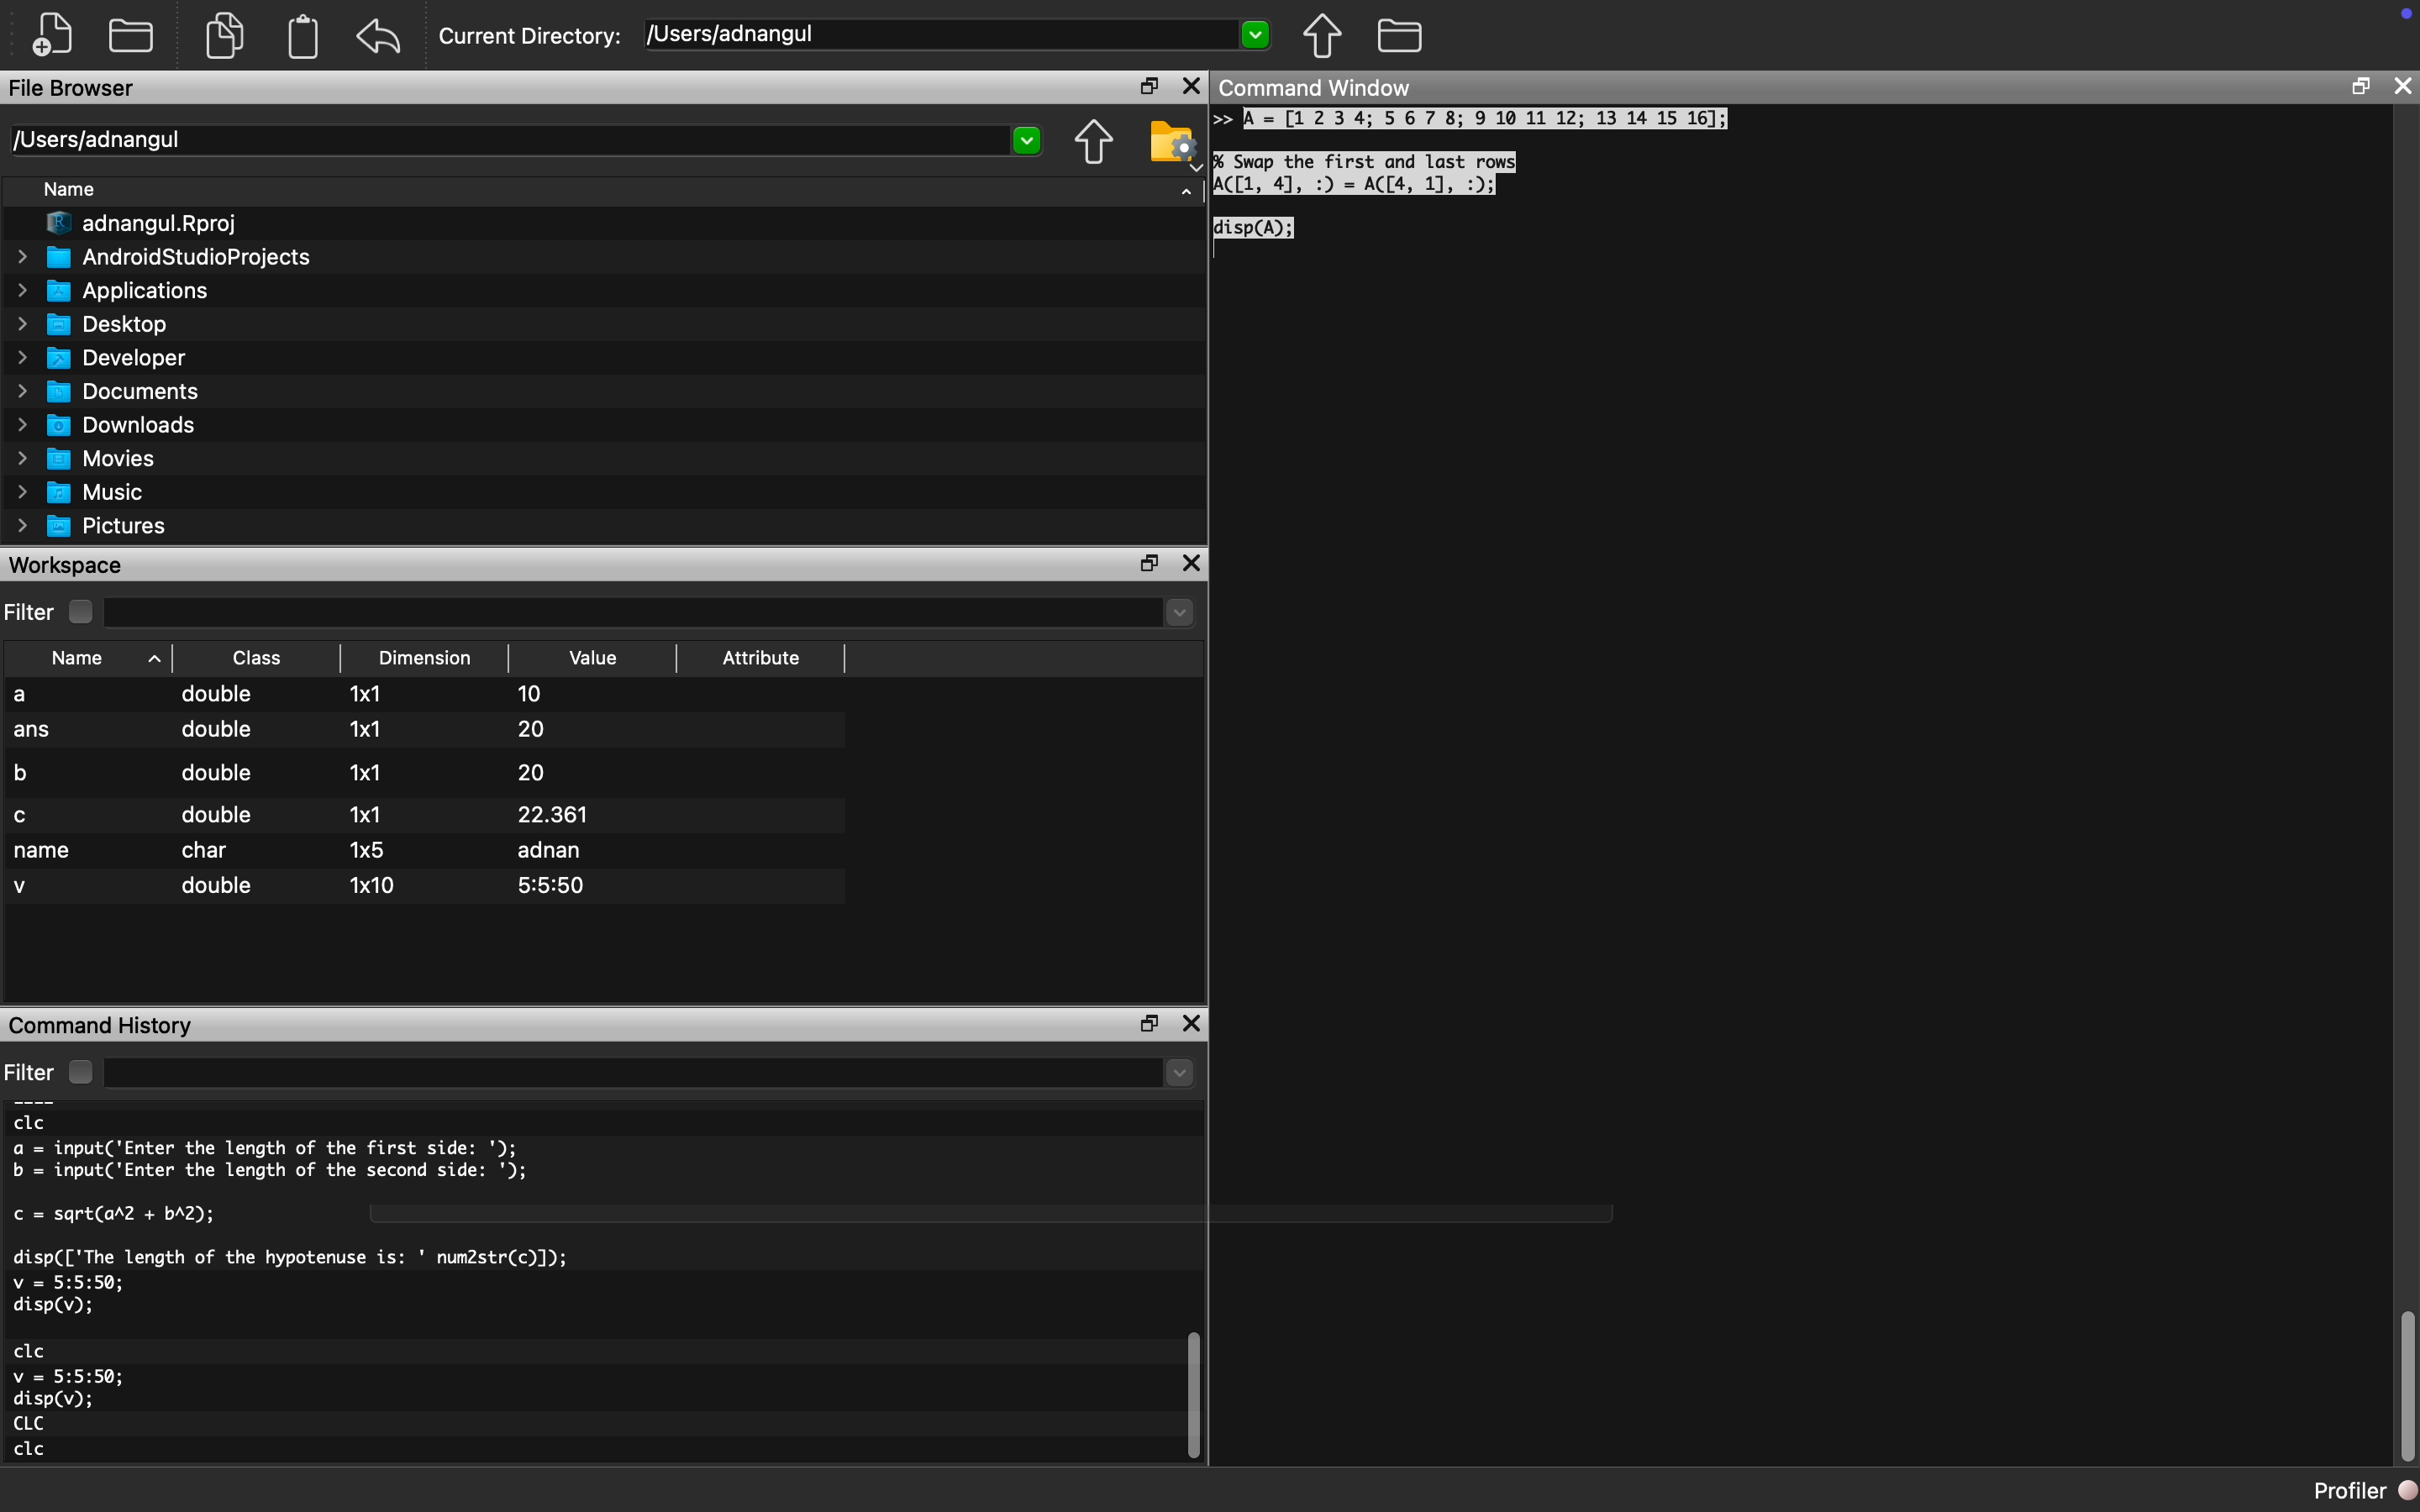  What do you see at coordinates (532, 33) in the screenshot?
I see `Current Directory:` at bounding box center [532, 33].